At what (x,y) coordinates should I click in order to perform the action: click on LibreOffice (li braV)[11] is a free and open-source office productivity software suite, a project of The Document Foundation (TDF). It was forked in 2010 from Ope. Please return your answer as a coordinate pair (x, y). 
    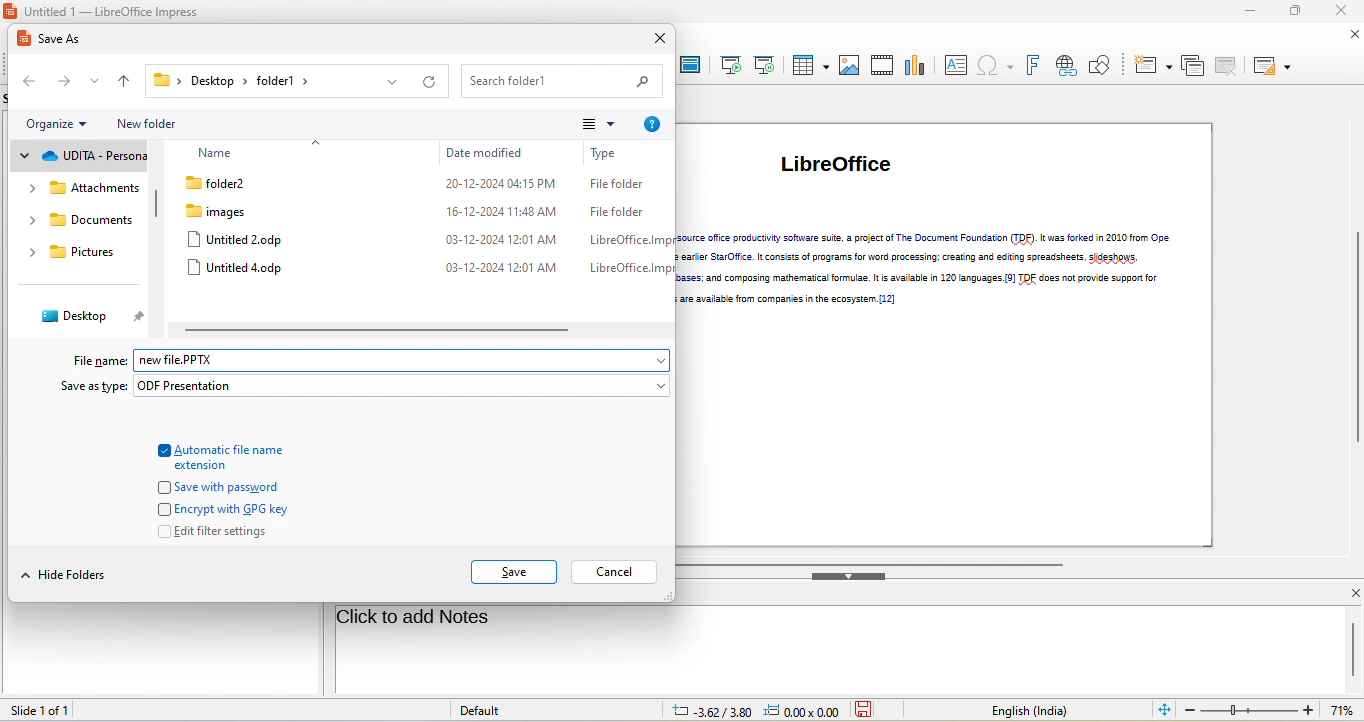
    Looking at the image, I should click on (932, 236).